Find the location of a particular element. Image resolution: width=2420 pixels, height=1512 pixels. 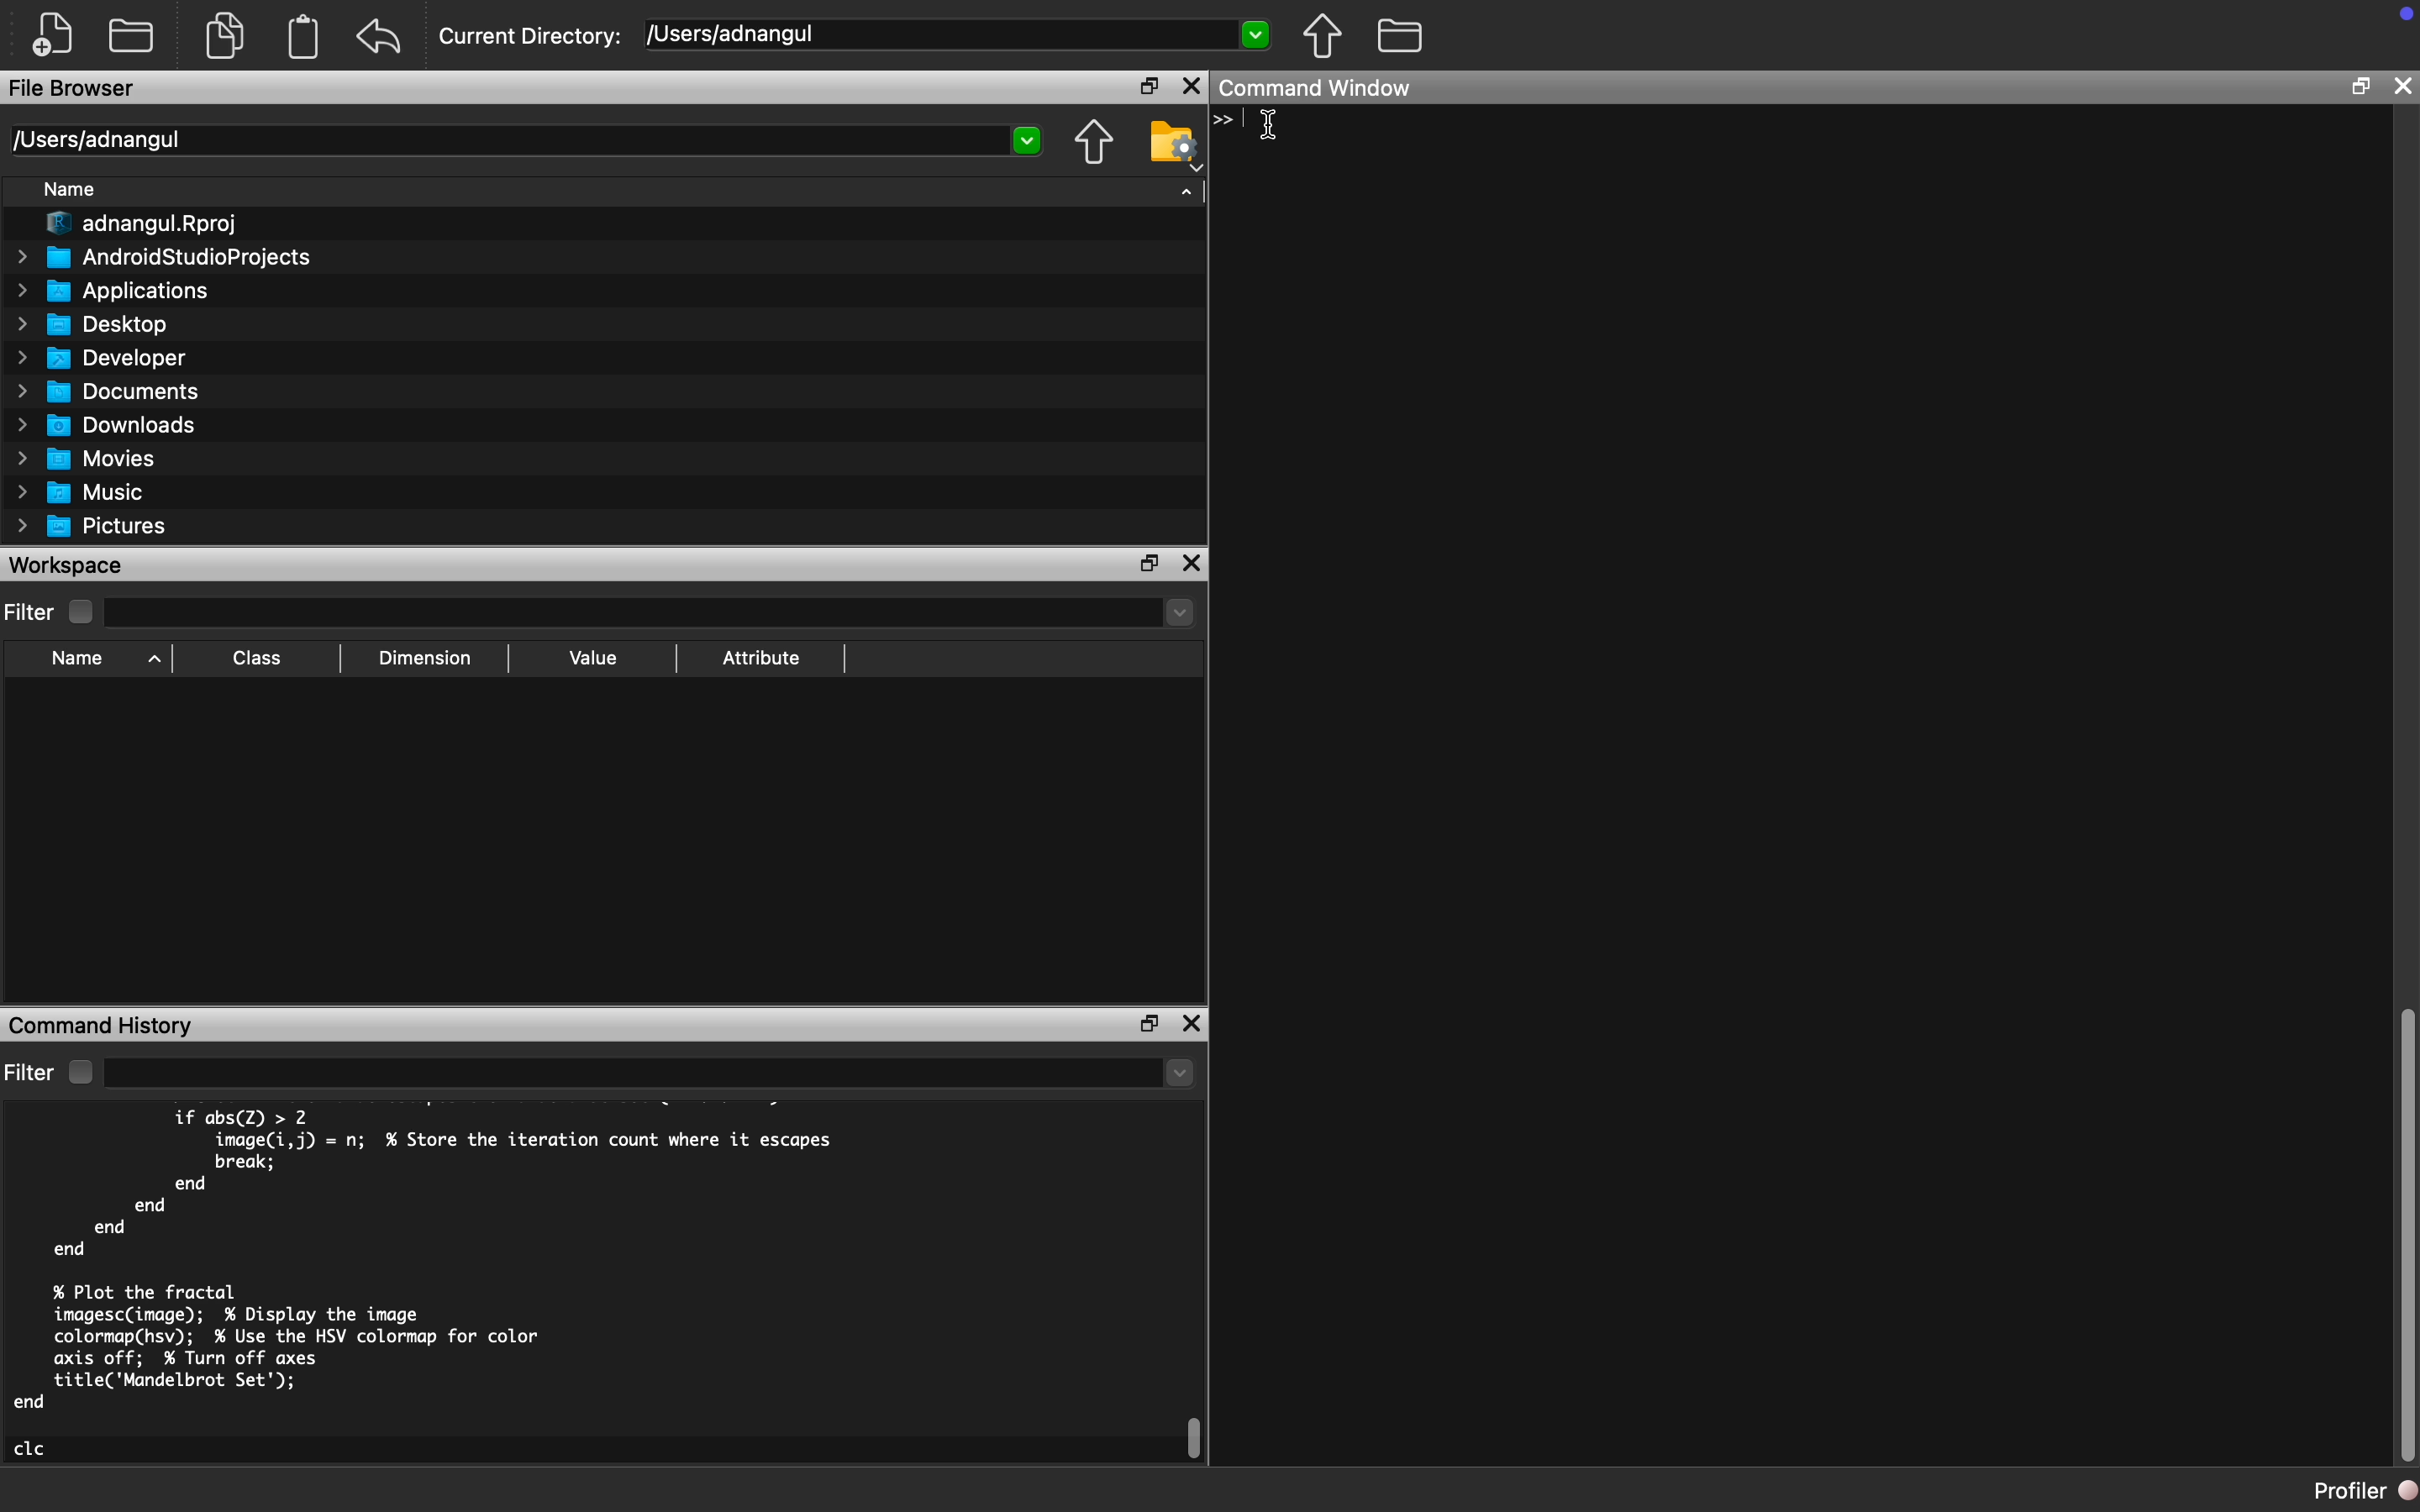

Checkbox is located at coordinates (78, 1072).